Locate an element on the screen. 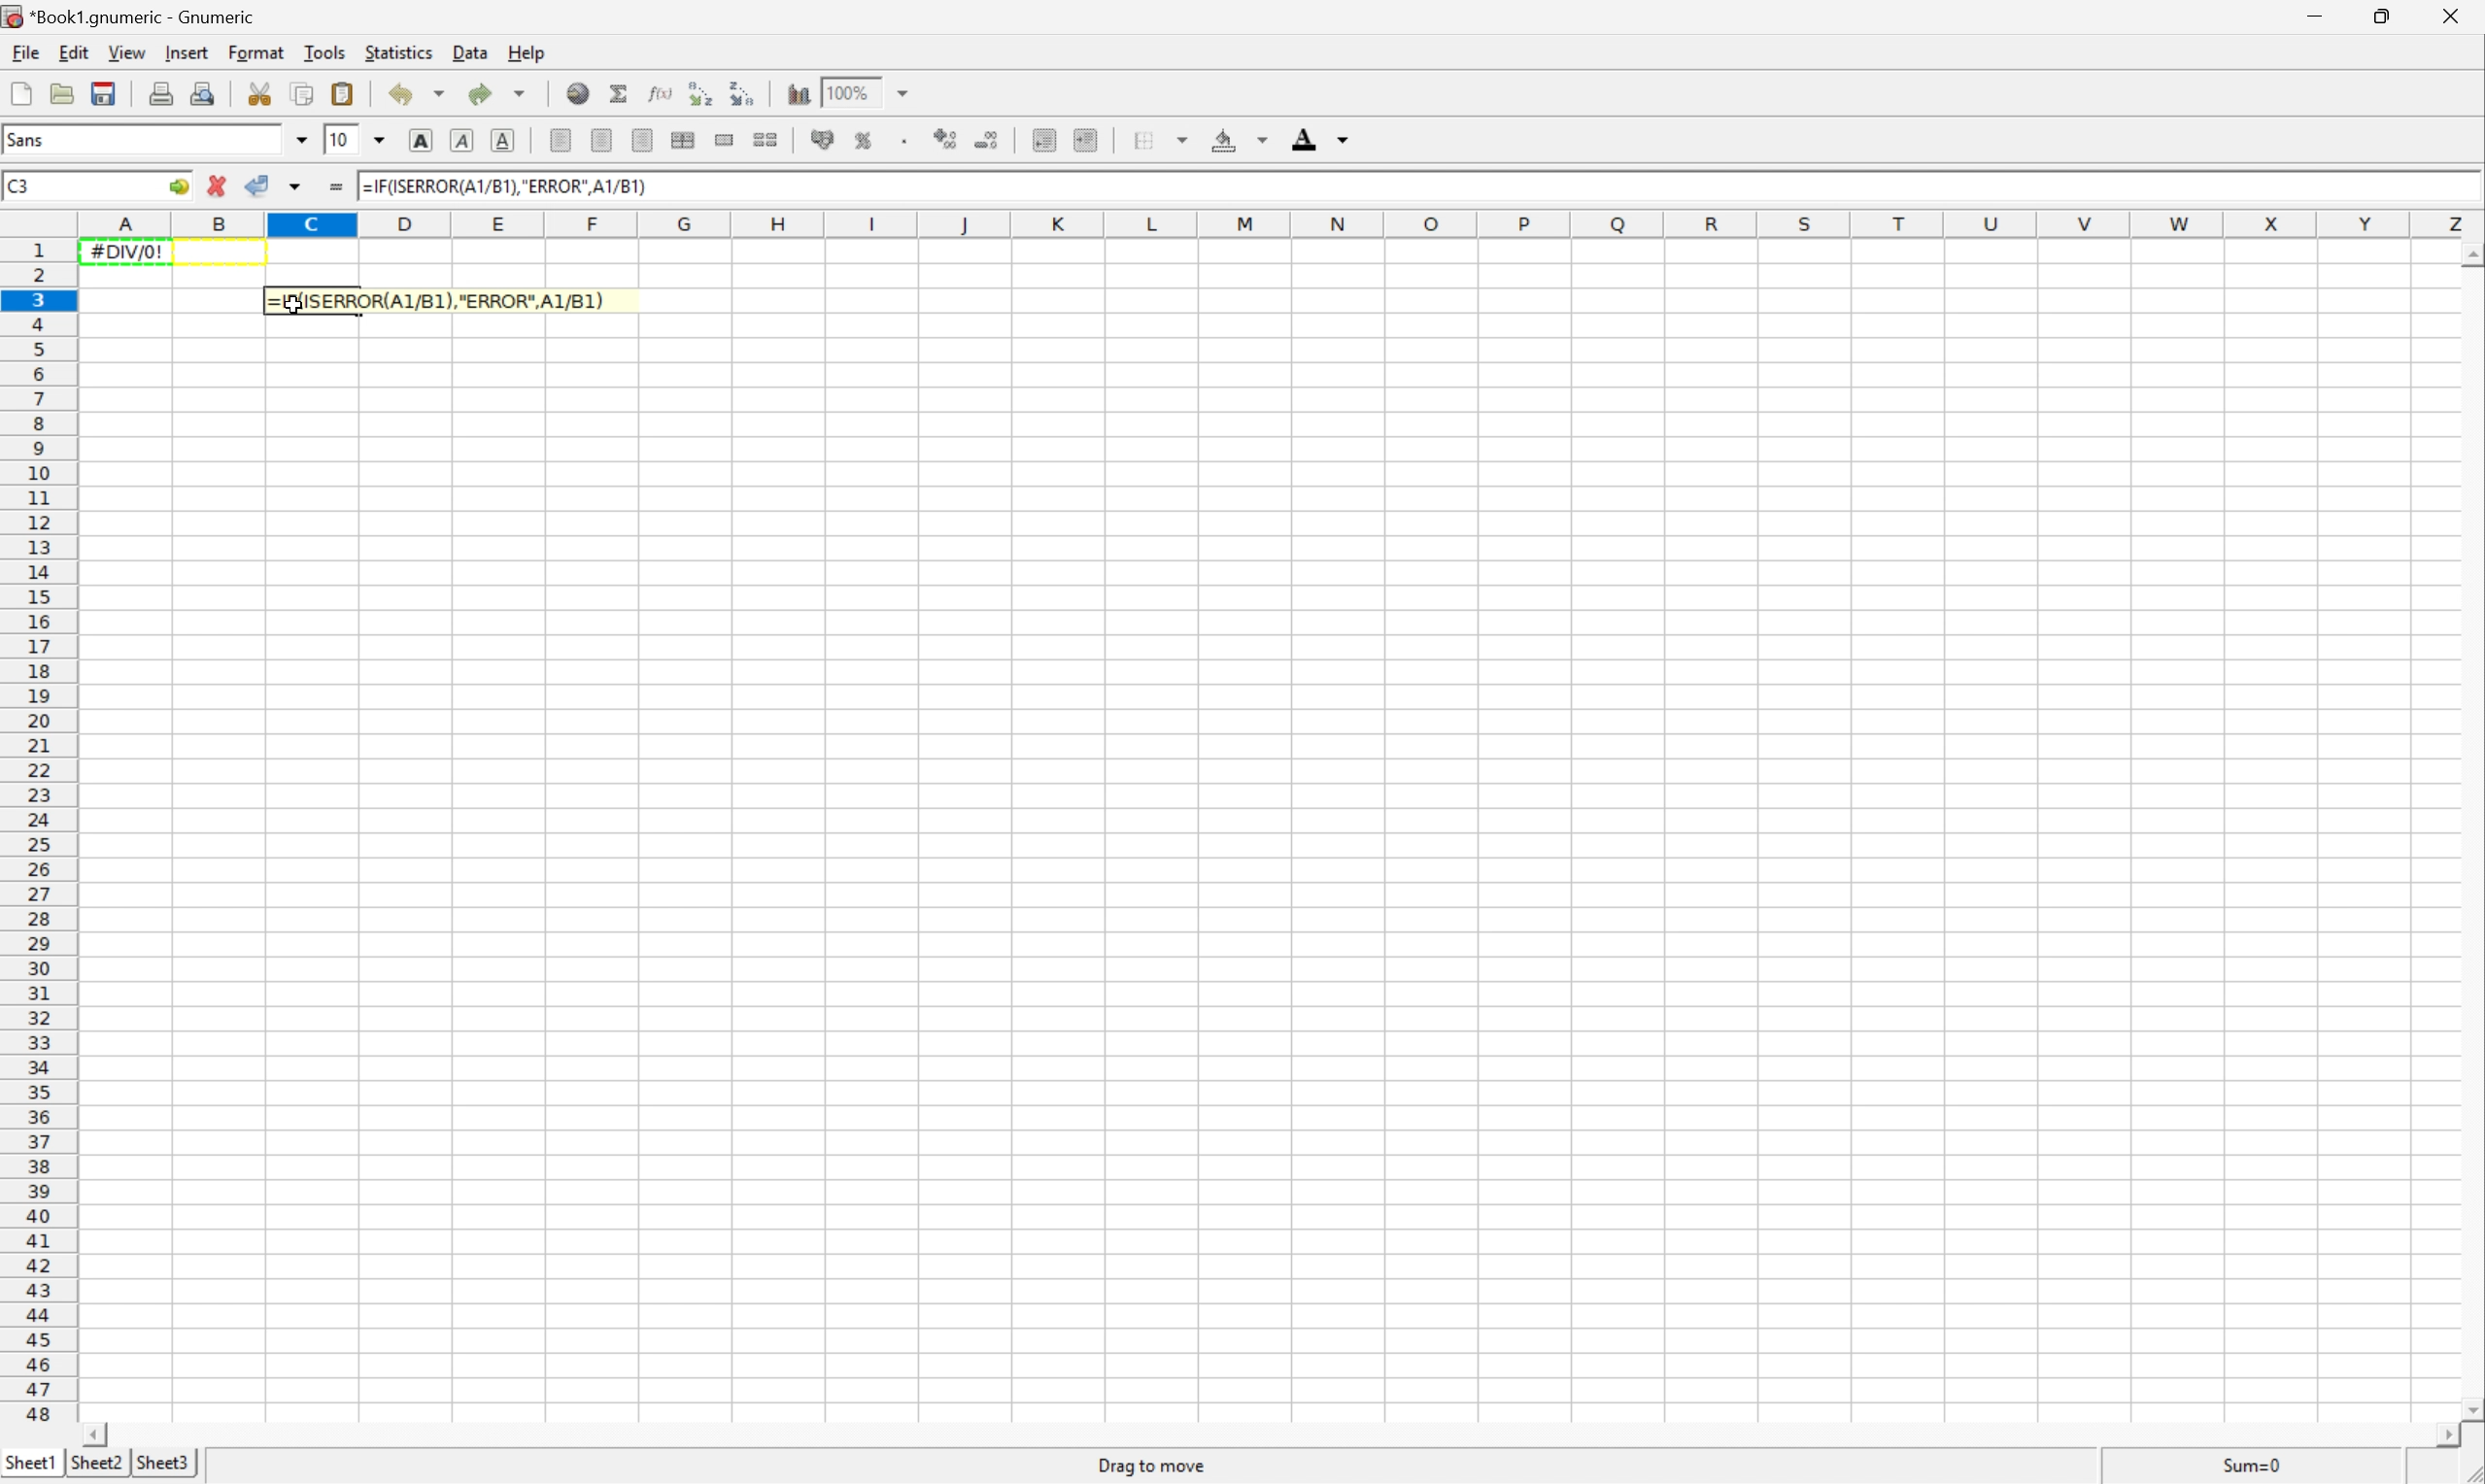 The height and width of the screenshot is (1484, 2485). Decrease the intent and align the contents to left is located at coordinates (1049, 139).